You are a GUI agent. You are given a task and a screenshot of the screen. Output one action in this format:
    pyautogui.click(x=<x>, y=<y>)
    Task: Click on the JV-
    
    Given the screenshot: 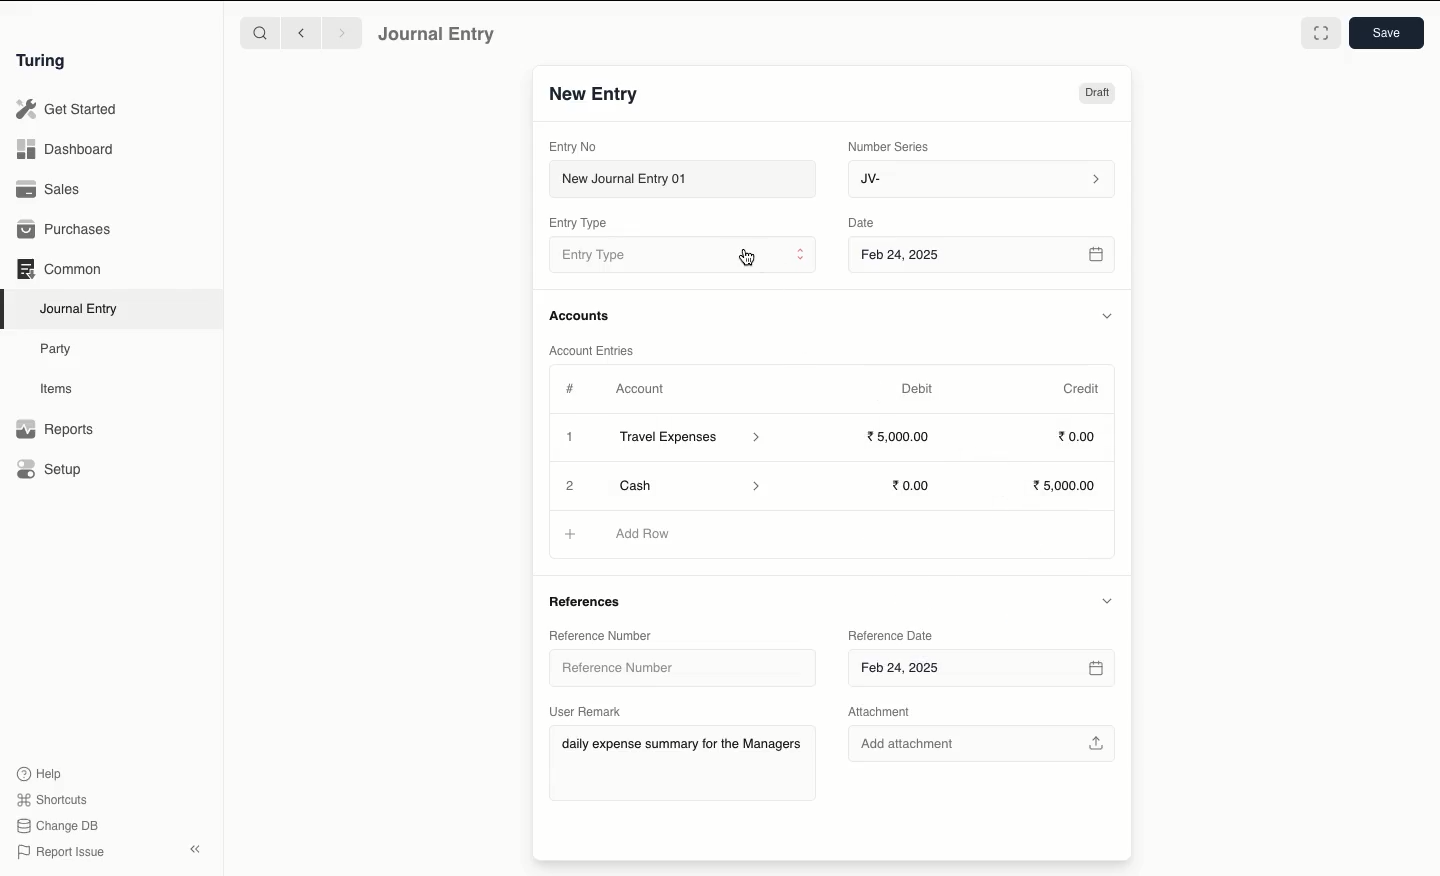 What is the action you would take?
    pyautogui.click(x=983, y=180)
    